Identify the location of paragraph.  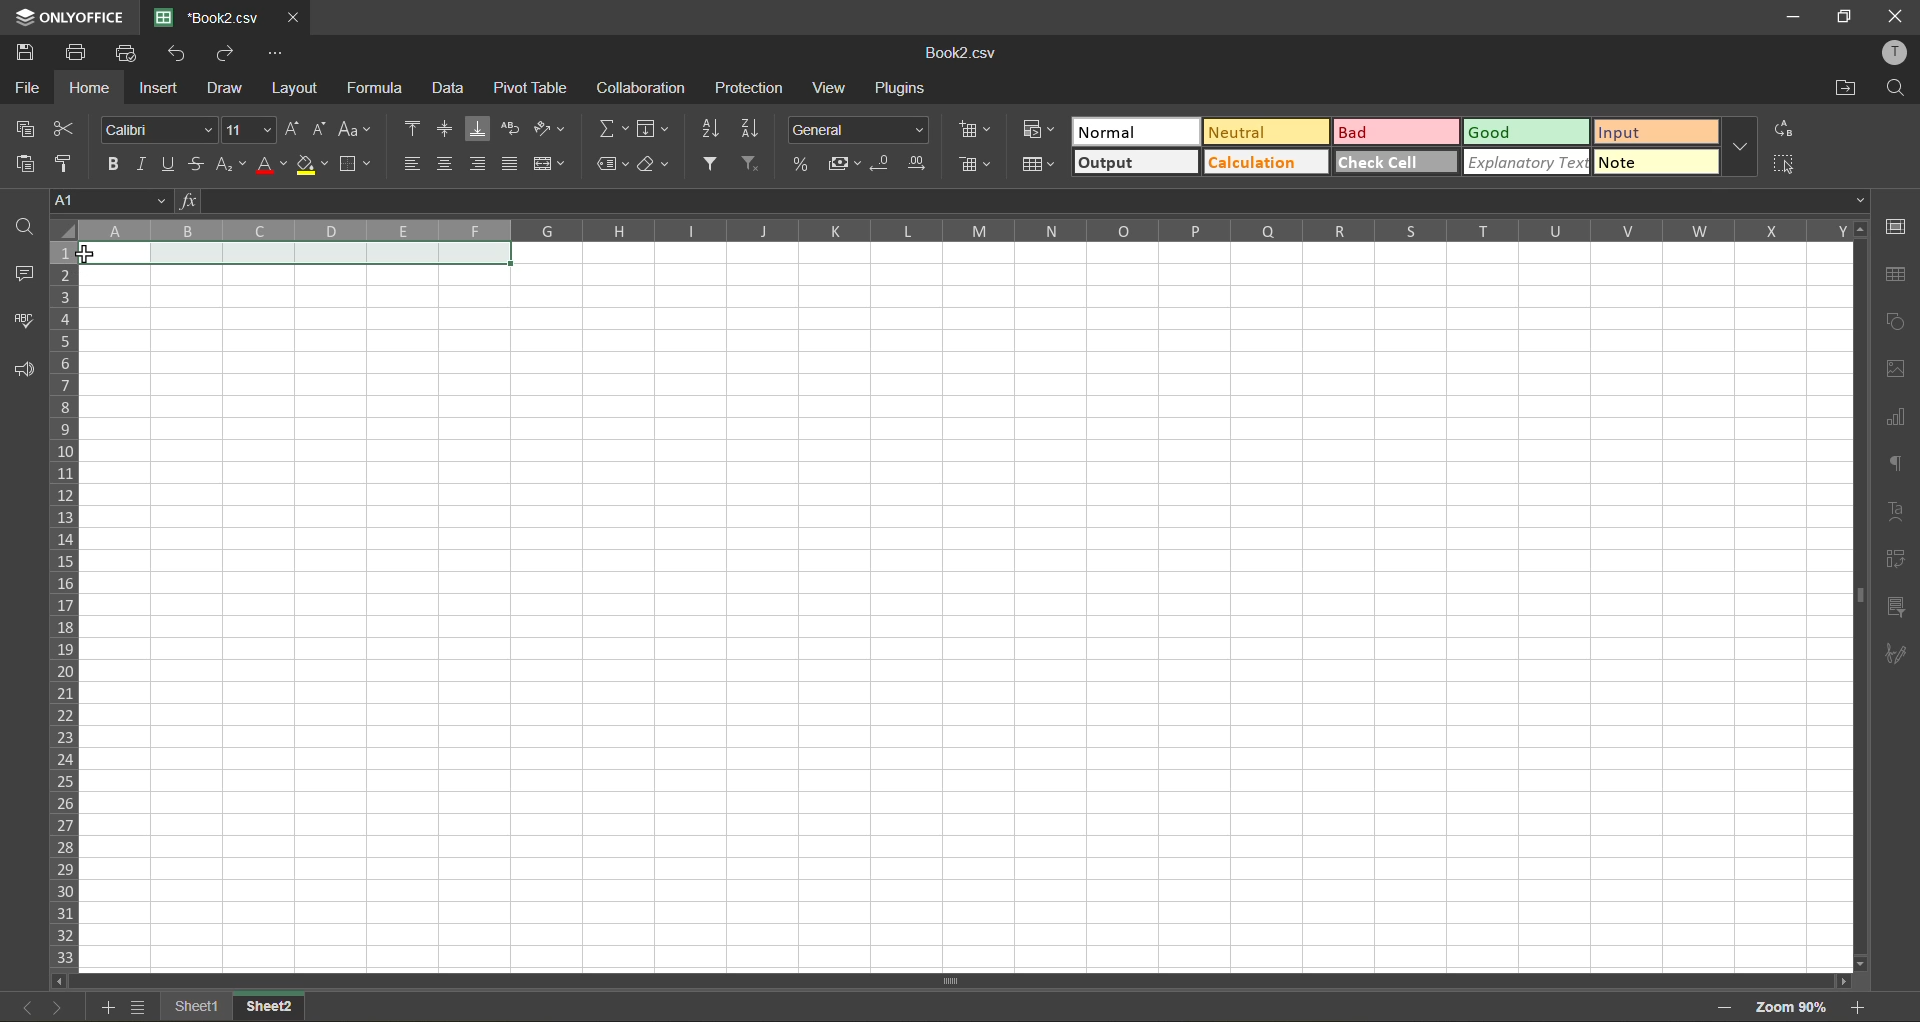
(1898, 468).